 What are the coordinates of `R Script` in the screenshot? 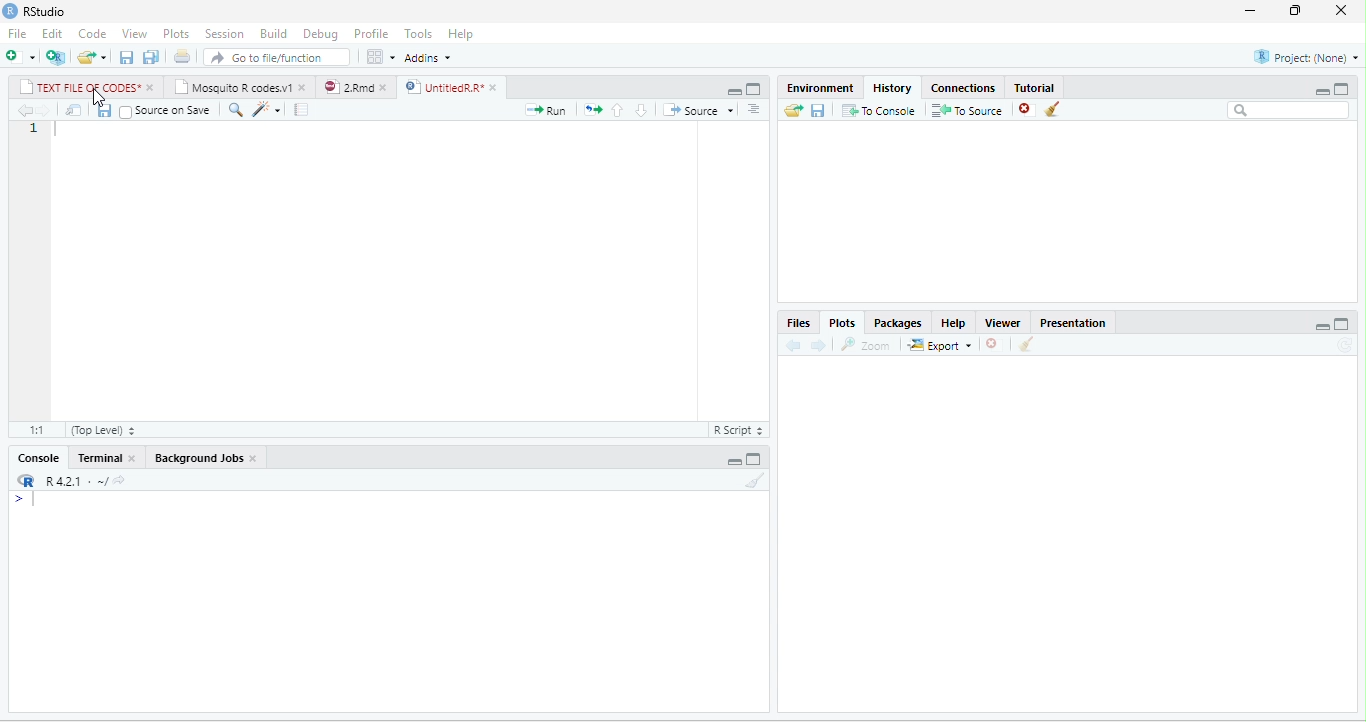 It's located at (737, 429).